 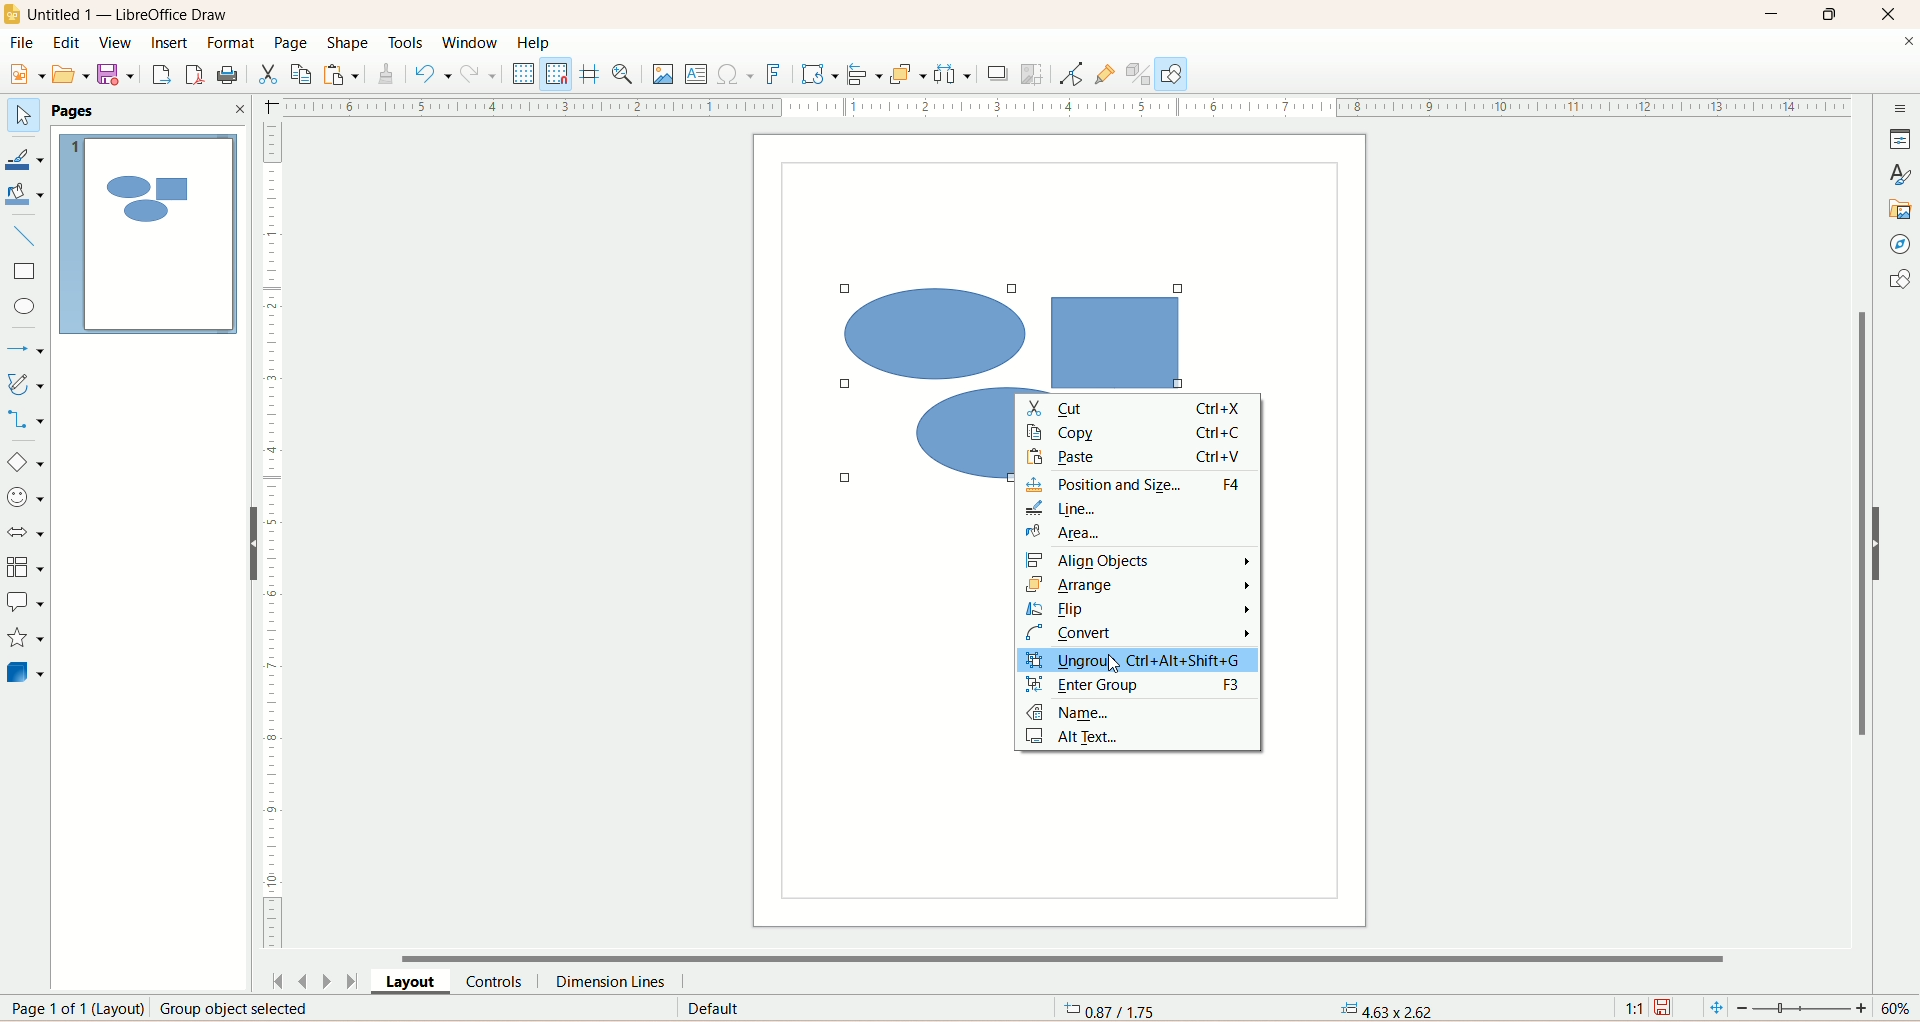 I want to click on next, so click(x=329, y=982).